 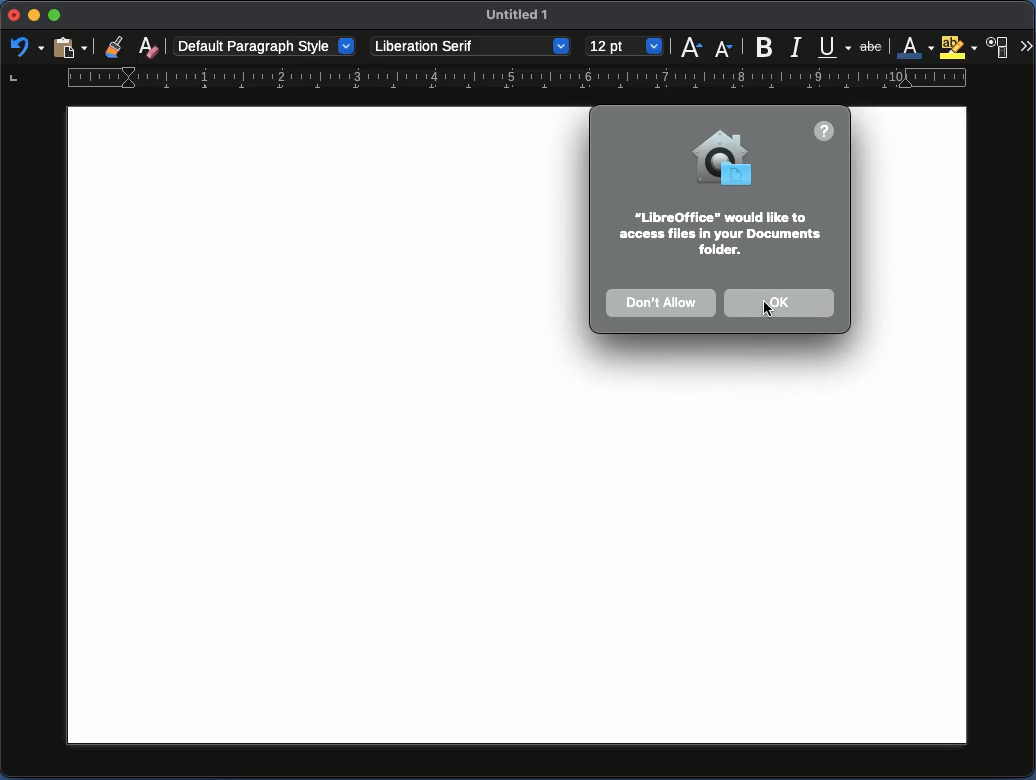 What do you see at coordinates (508, 548) in the screenshot?
I see `Page` at bounding box center [508, 548].